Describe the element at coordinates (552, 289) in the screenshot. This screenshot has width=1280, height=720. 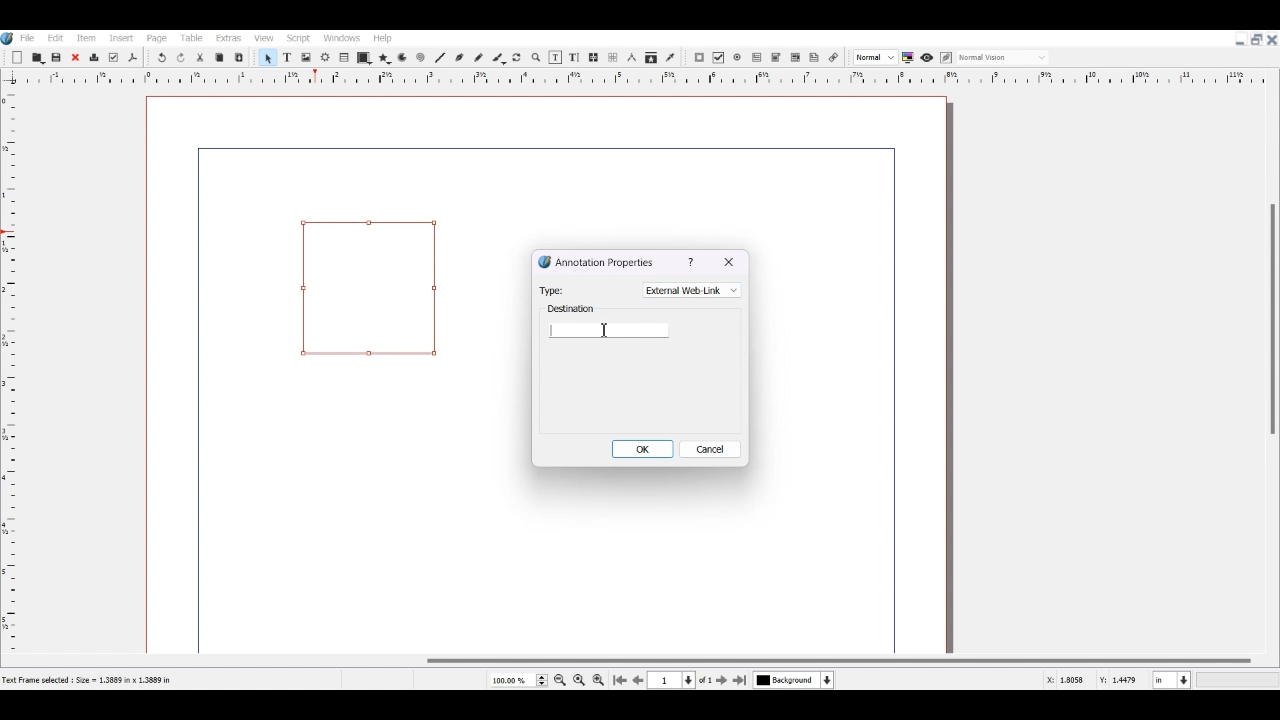
I see `Type` at that location.